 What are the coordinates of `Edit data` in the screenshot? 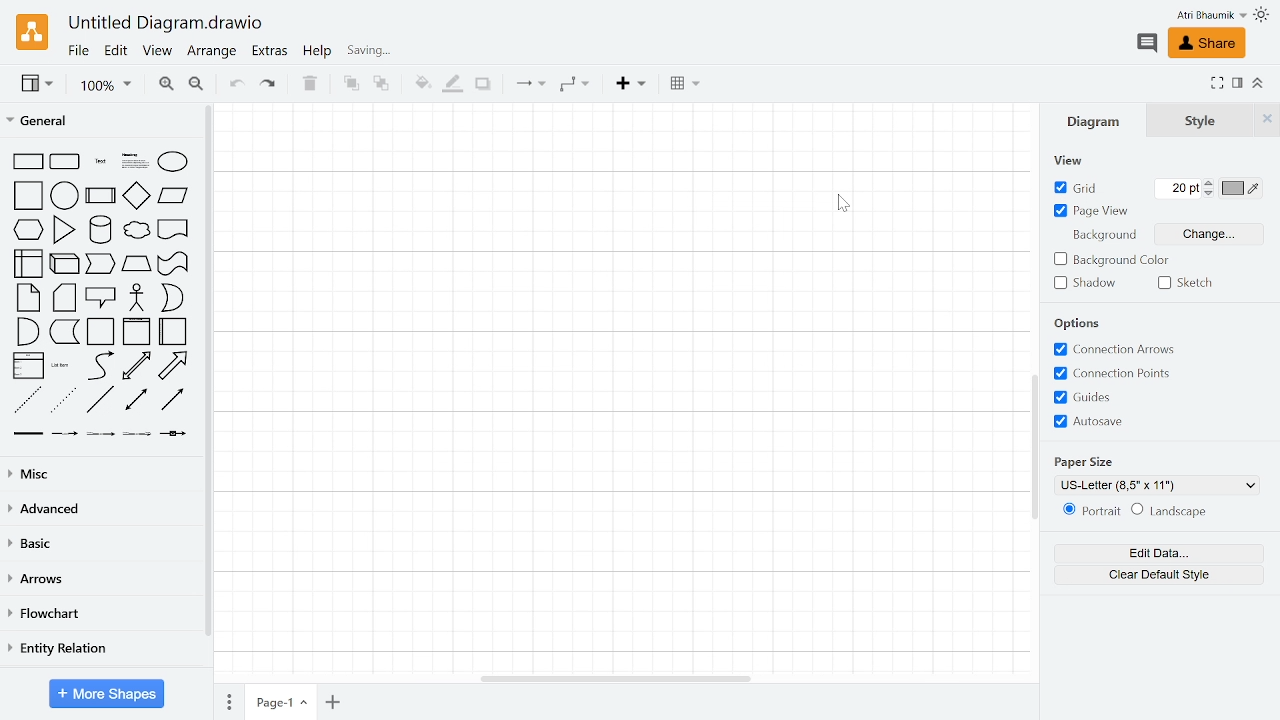 It's located at (1156, 554).